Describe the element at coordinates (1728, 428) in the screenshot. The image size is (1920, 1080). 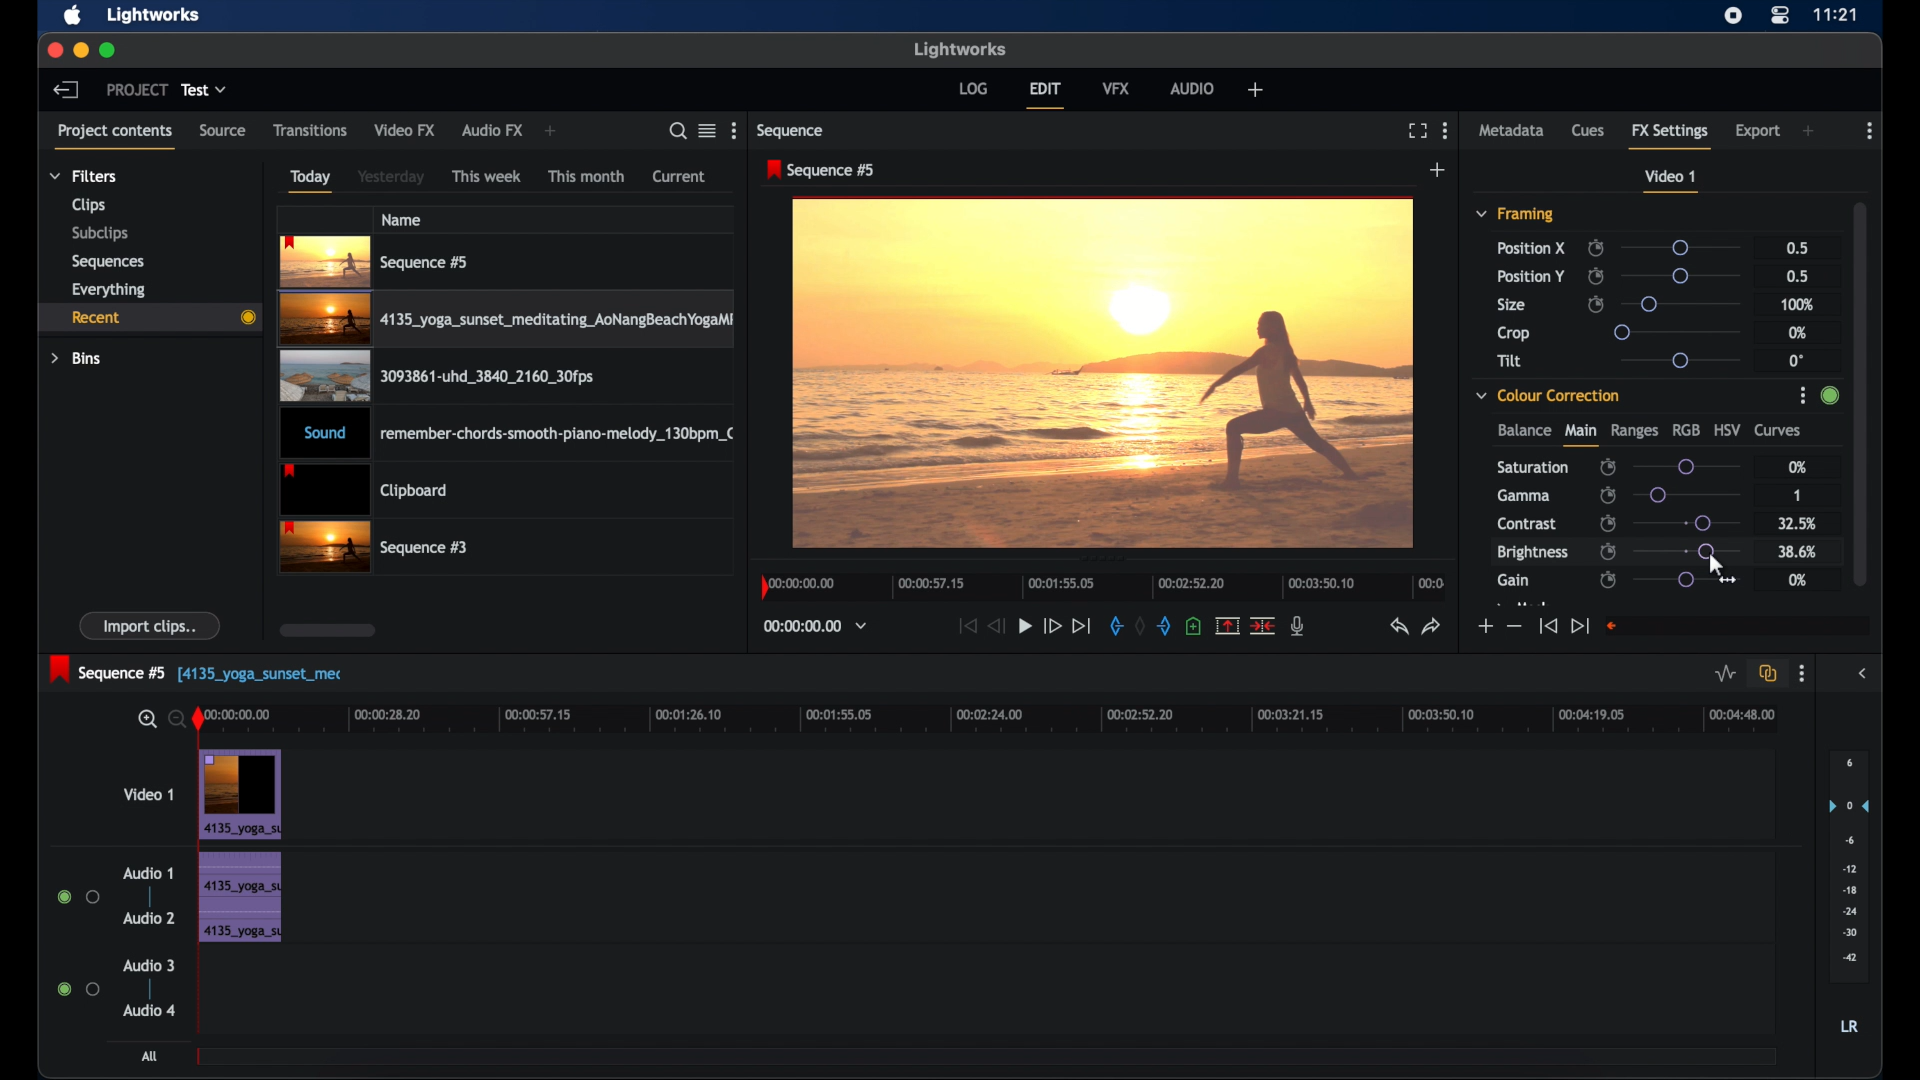
I see `hsv` at that location.